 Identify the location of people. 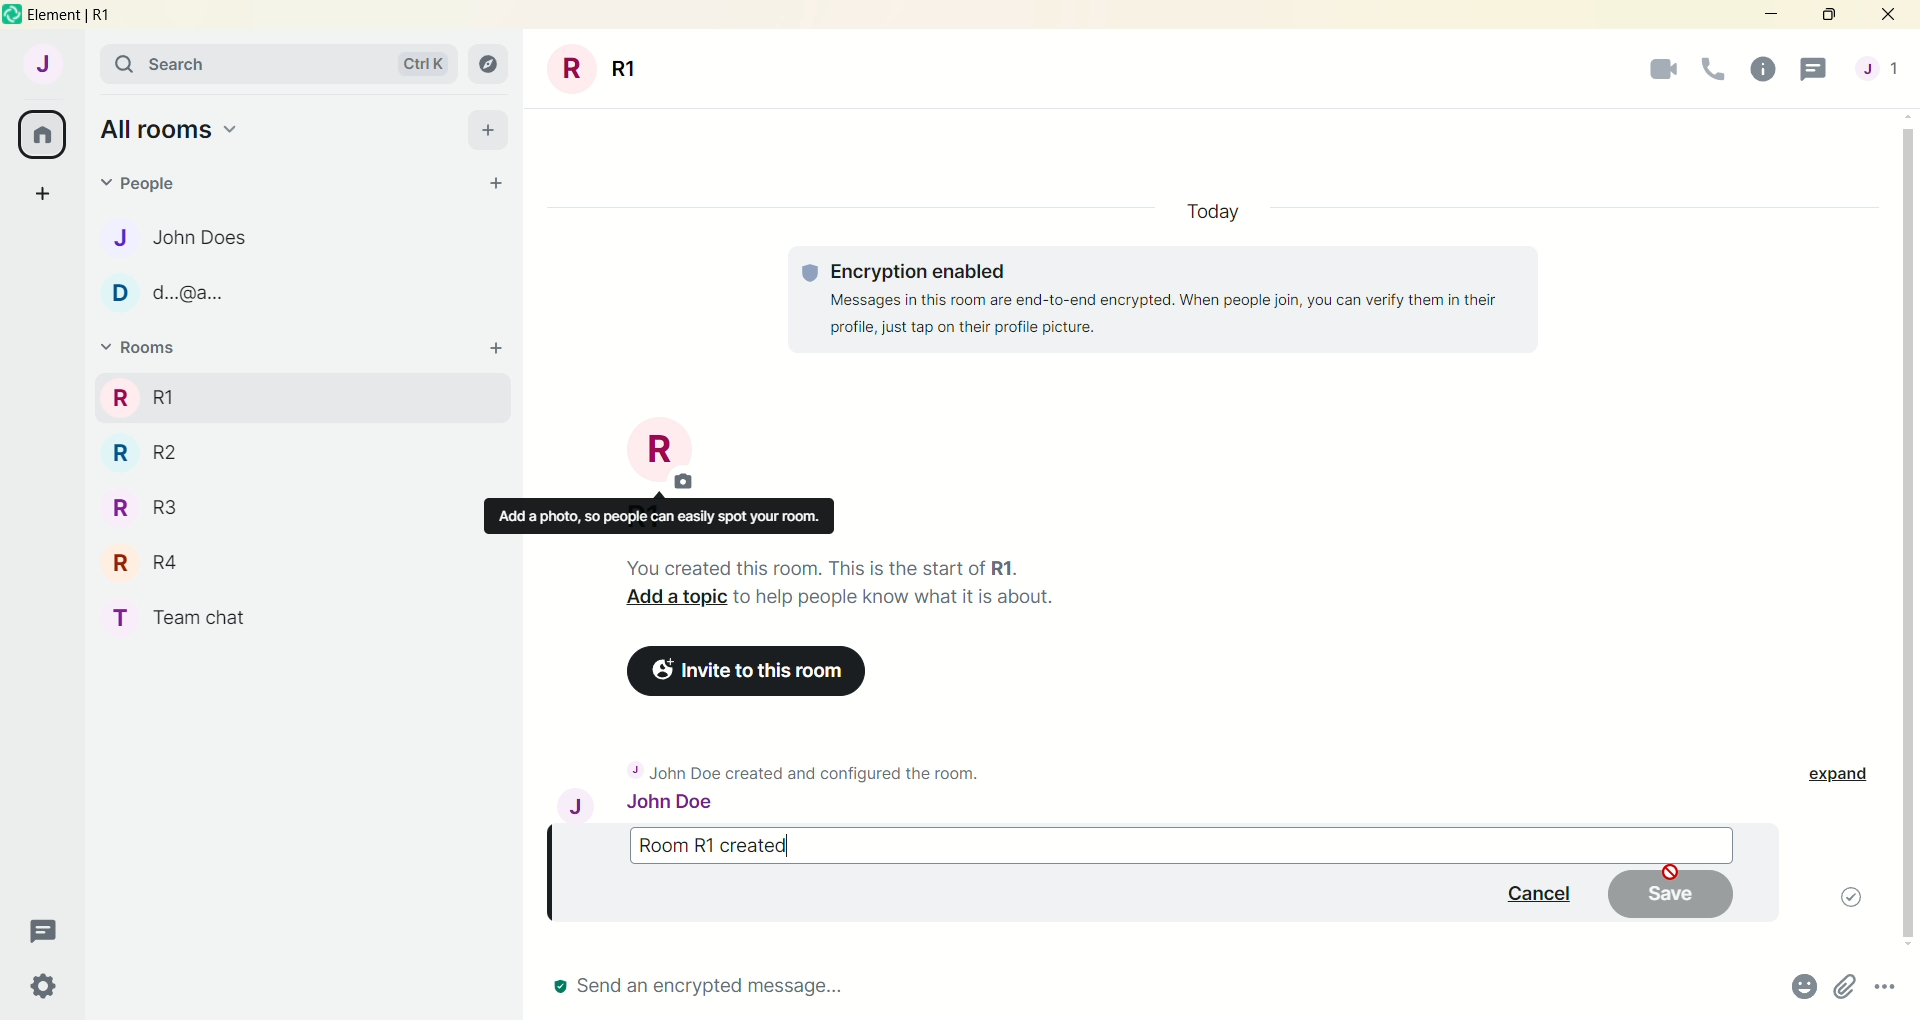
(1879, 67).